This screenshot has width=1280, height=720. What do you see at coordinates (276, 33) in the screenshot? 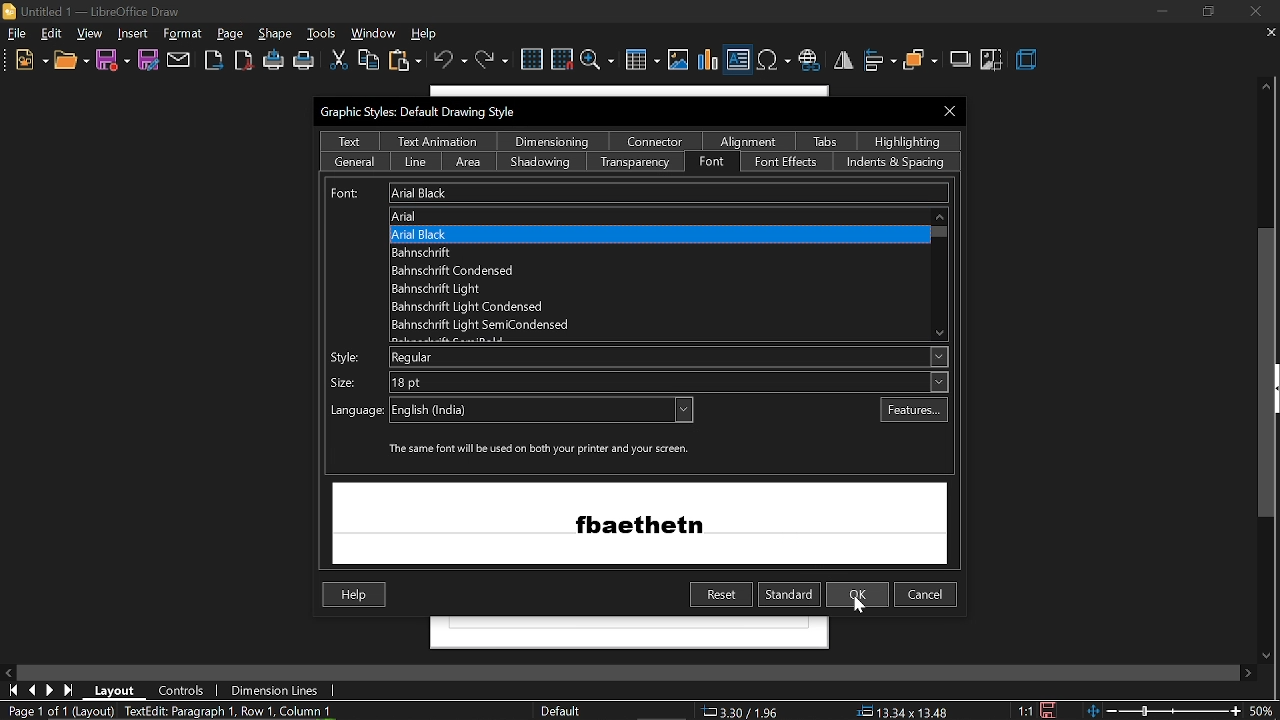
I see `page` at bounding box center [276, 33].